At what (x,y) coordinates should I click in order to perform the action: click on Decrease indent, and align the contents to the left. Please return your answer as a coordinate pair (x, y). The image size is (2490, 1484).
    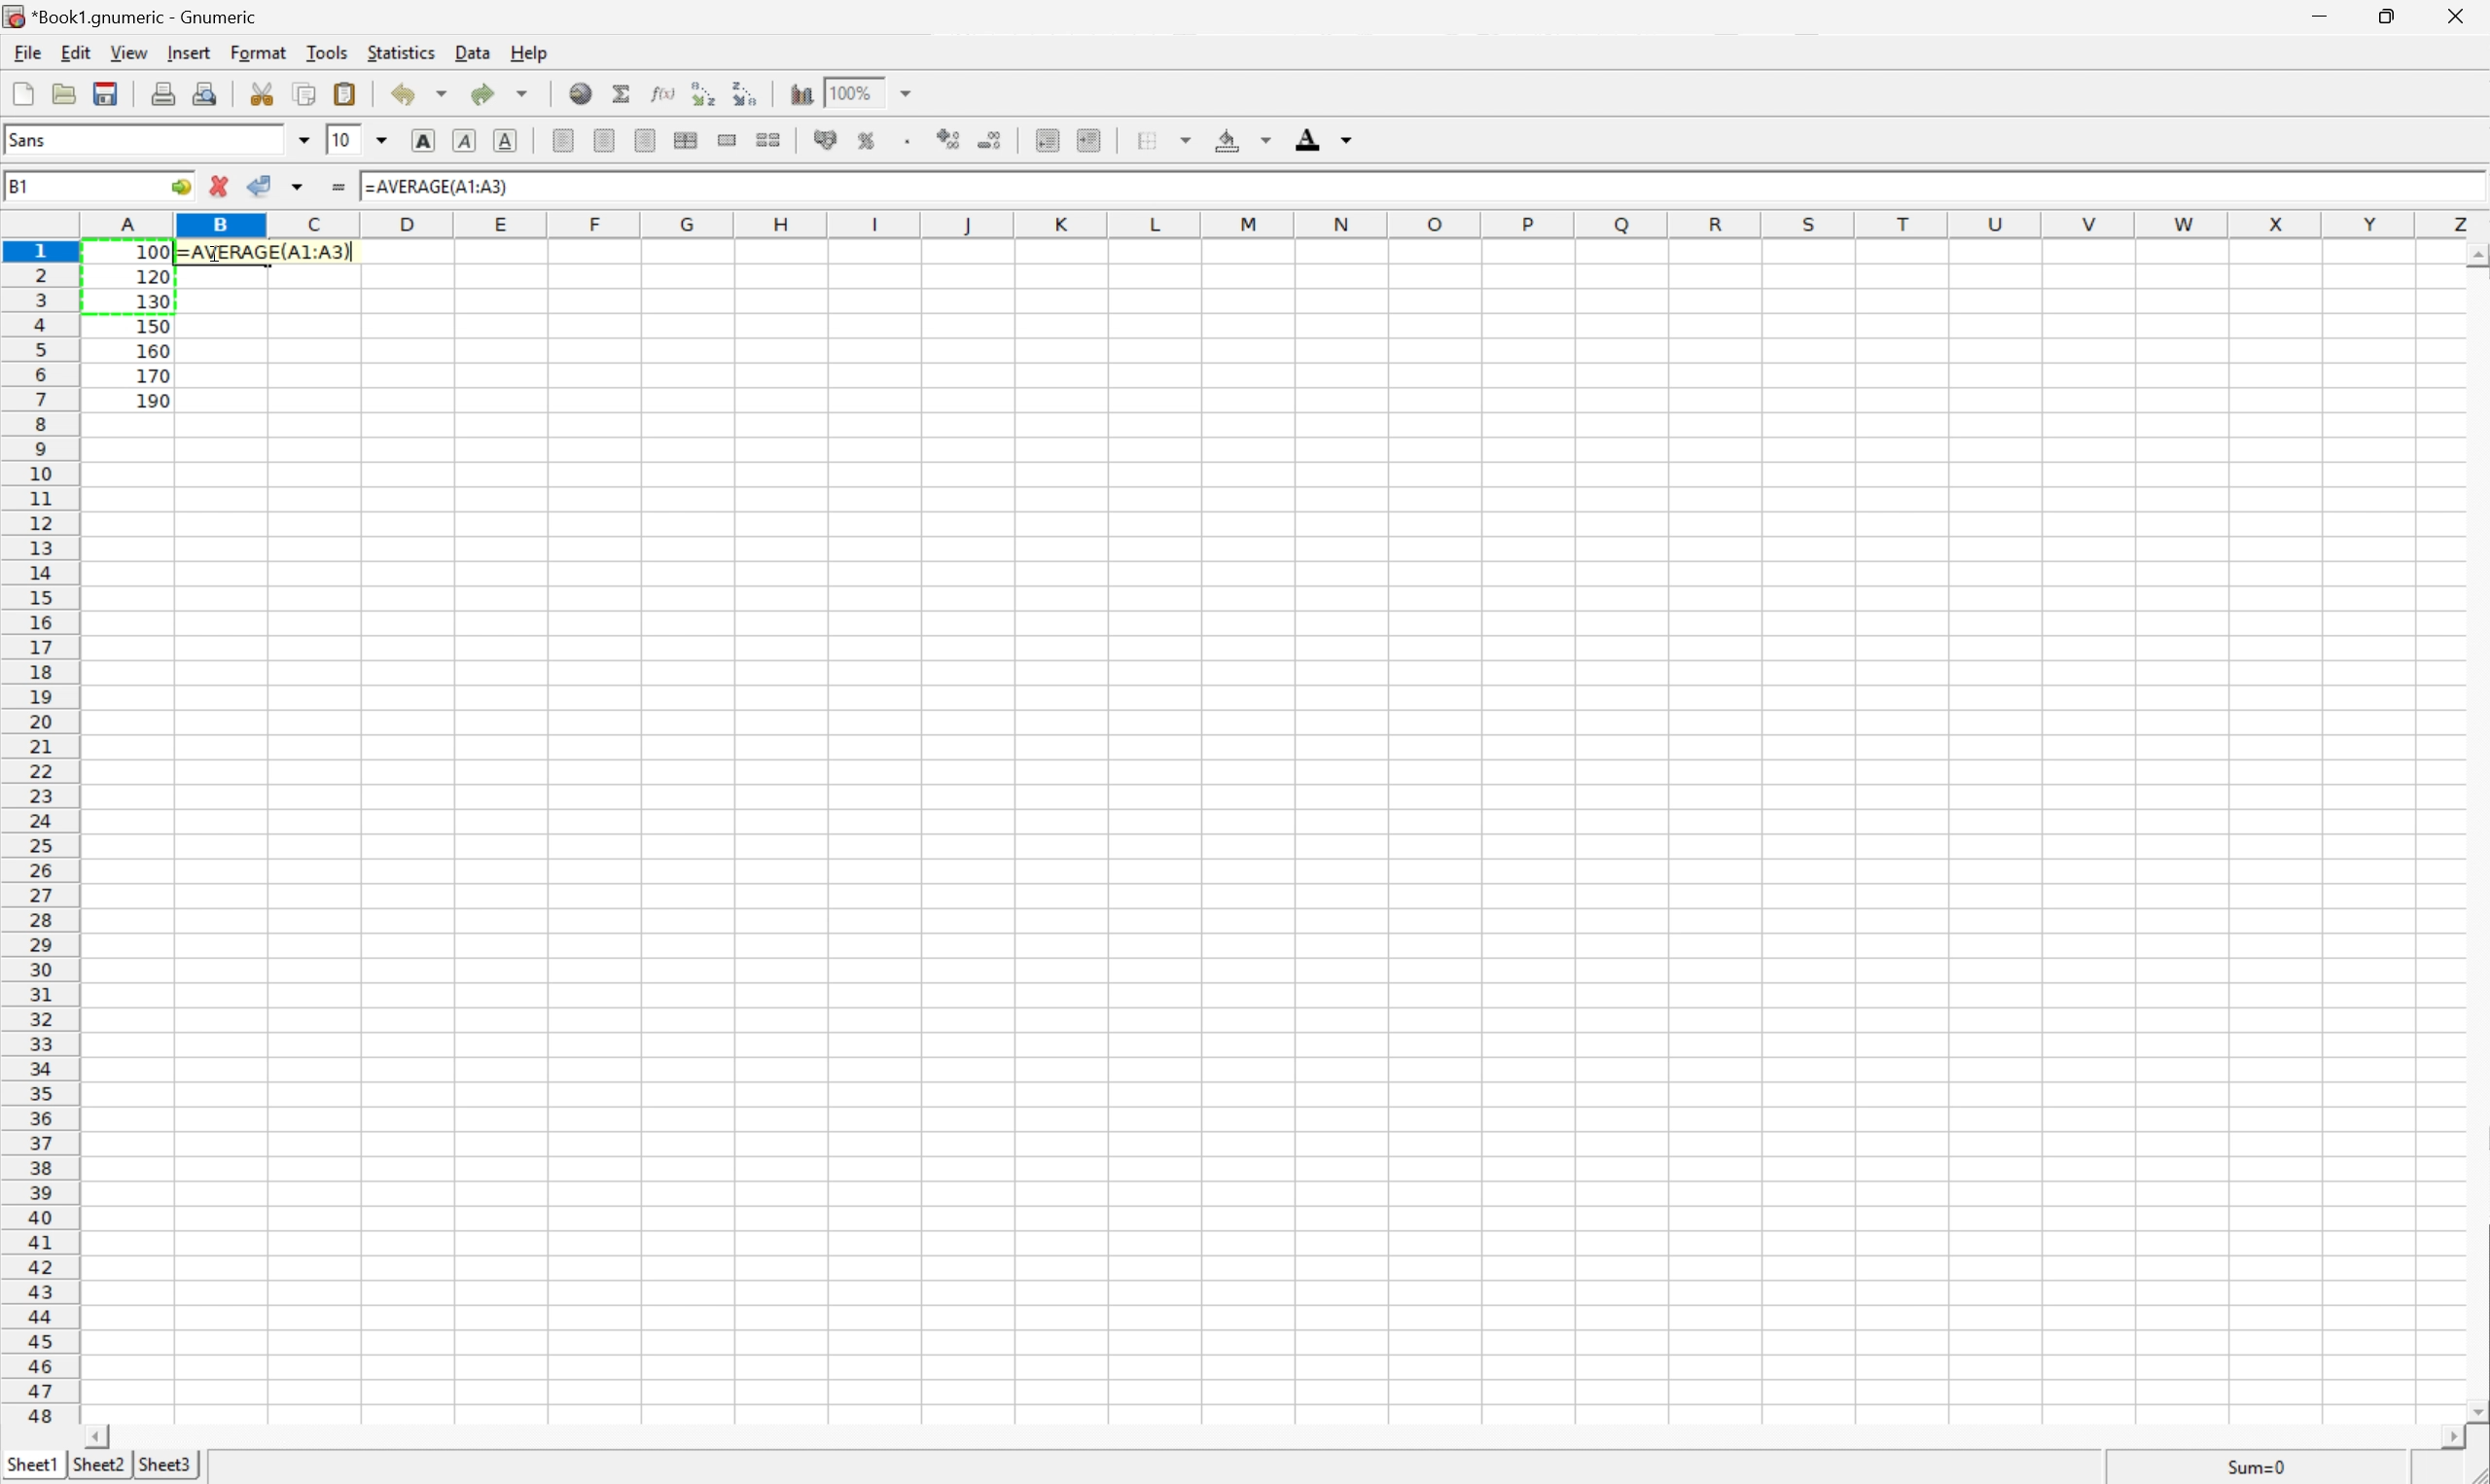
    Looking at the image, I should click on (1046, 140).